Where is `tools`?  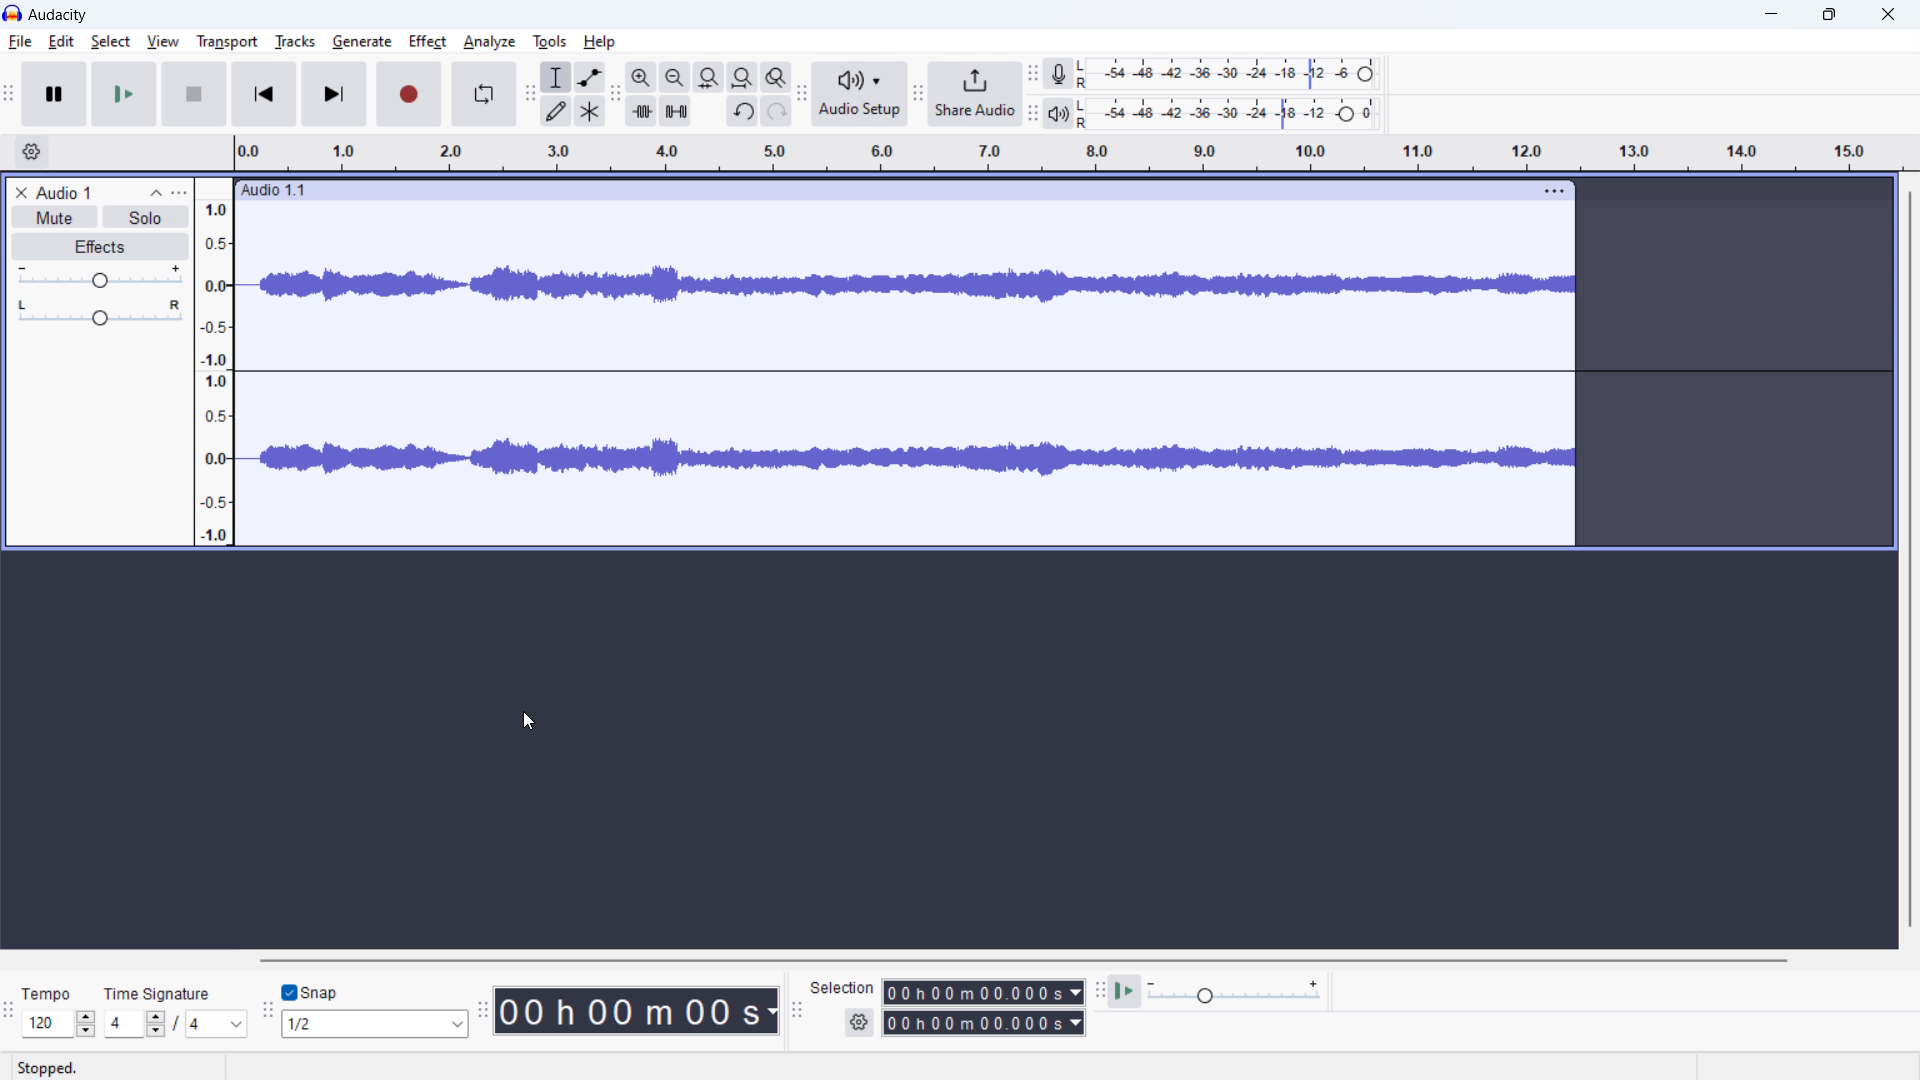
tools is located at coordinates (548, 41).